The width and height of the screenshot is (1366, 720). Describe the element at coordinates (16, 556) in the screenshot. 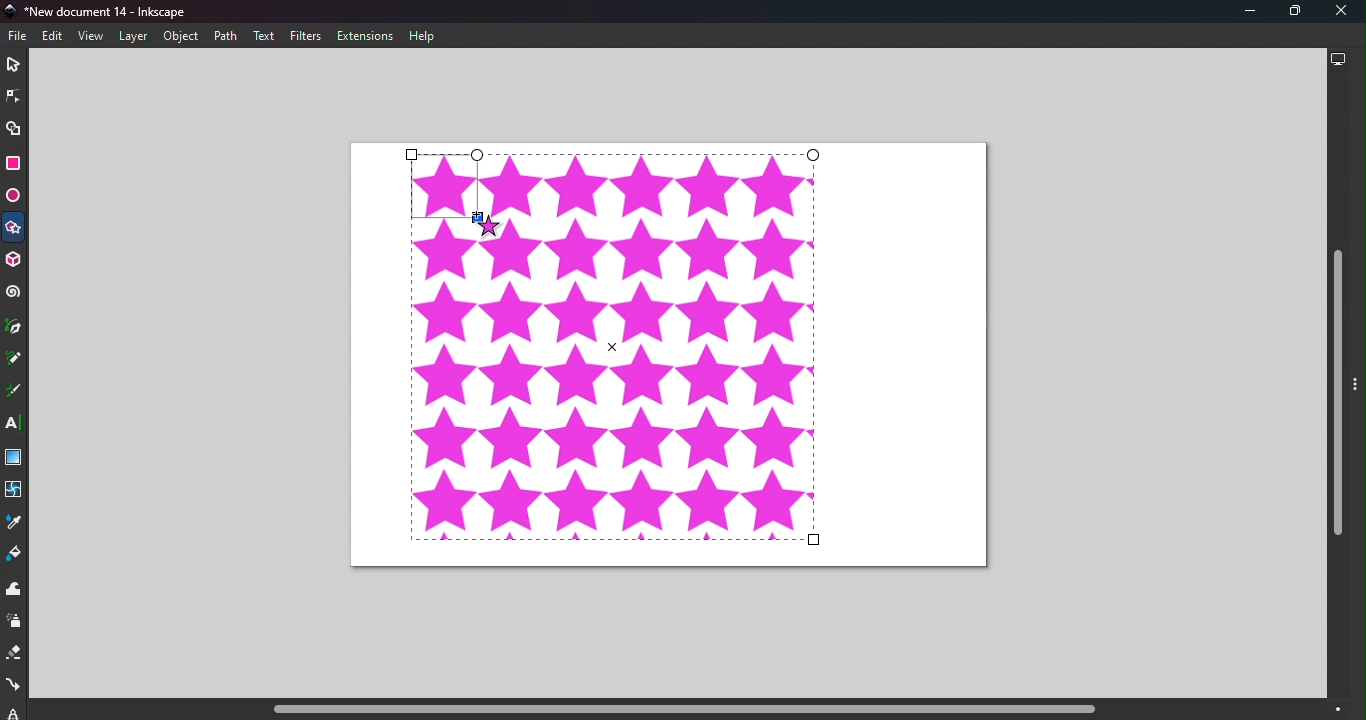

I see `Paint bucket tool` at that location.